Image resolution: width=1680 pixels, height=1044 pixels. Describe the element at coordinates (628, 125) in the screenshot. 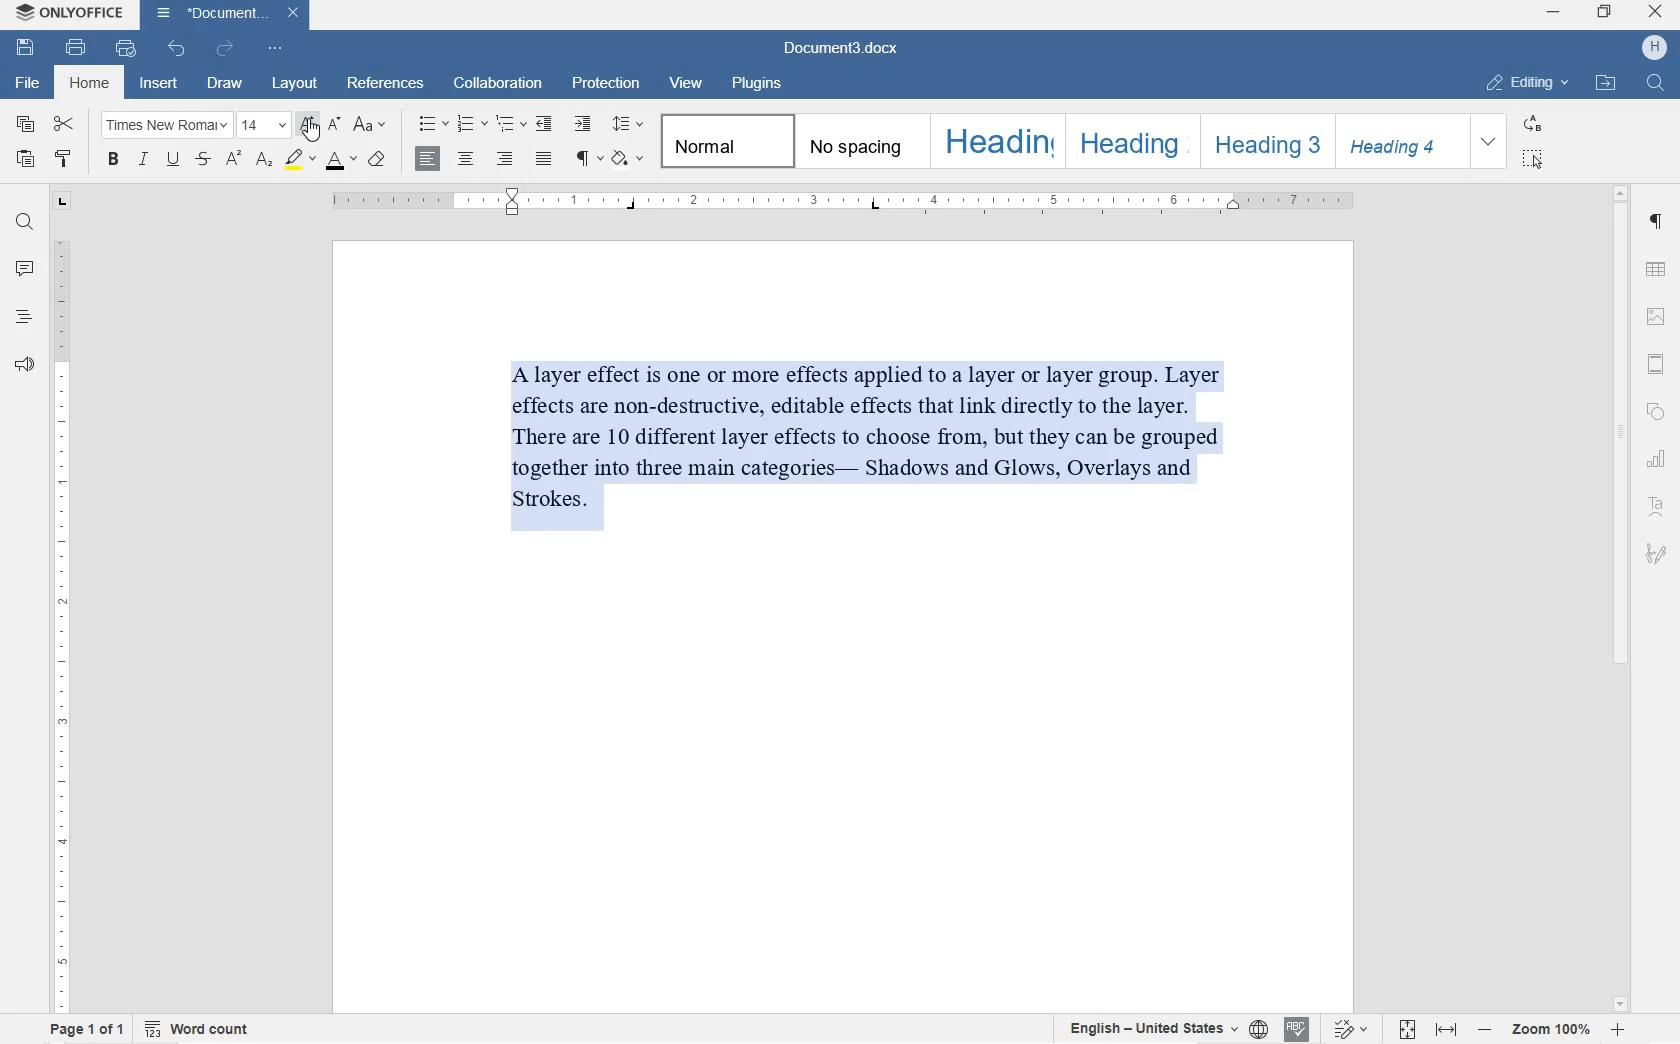

I see `PARAGRAPH LINE SPACING` at that location.